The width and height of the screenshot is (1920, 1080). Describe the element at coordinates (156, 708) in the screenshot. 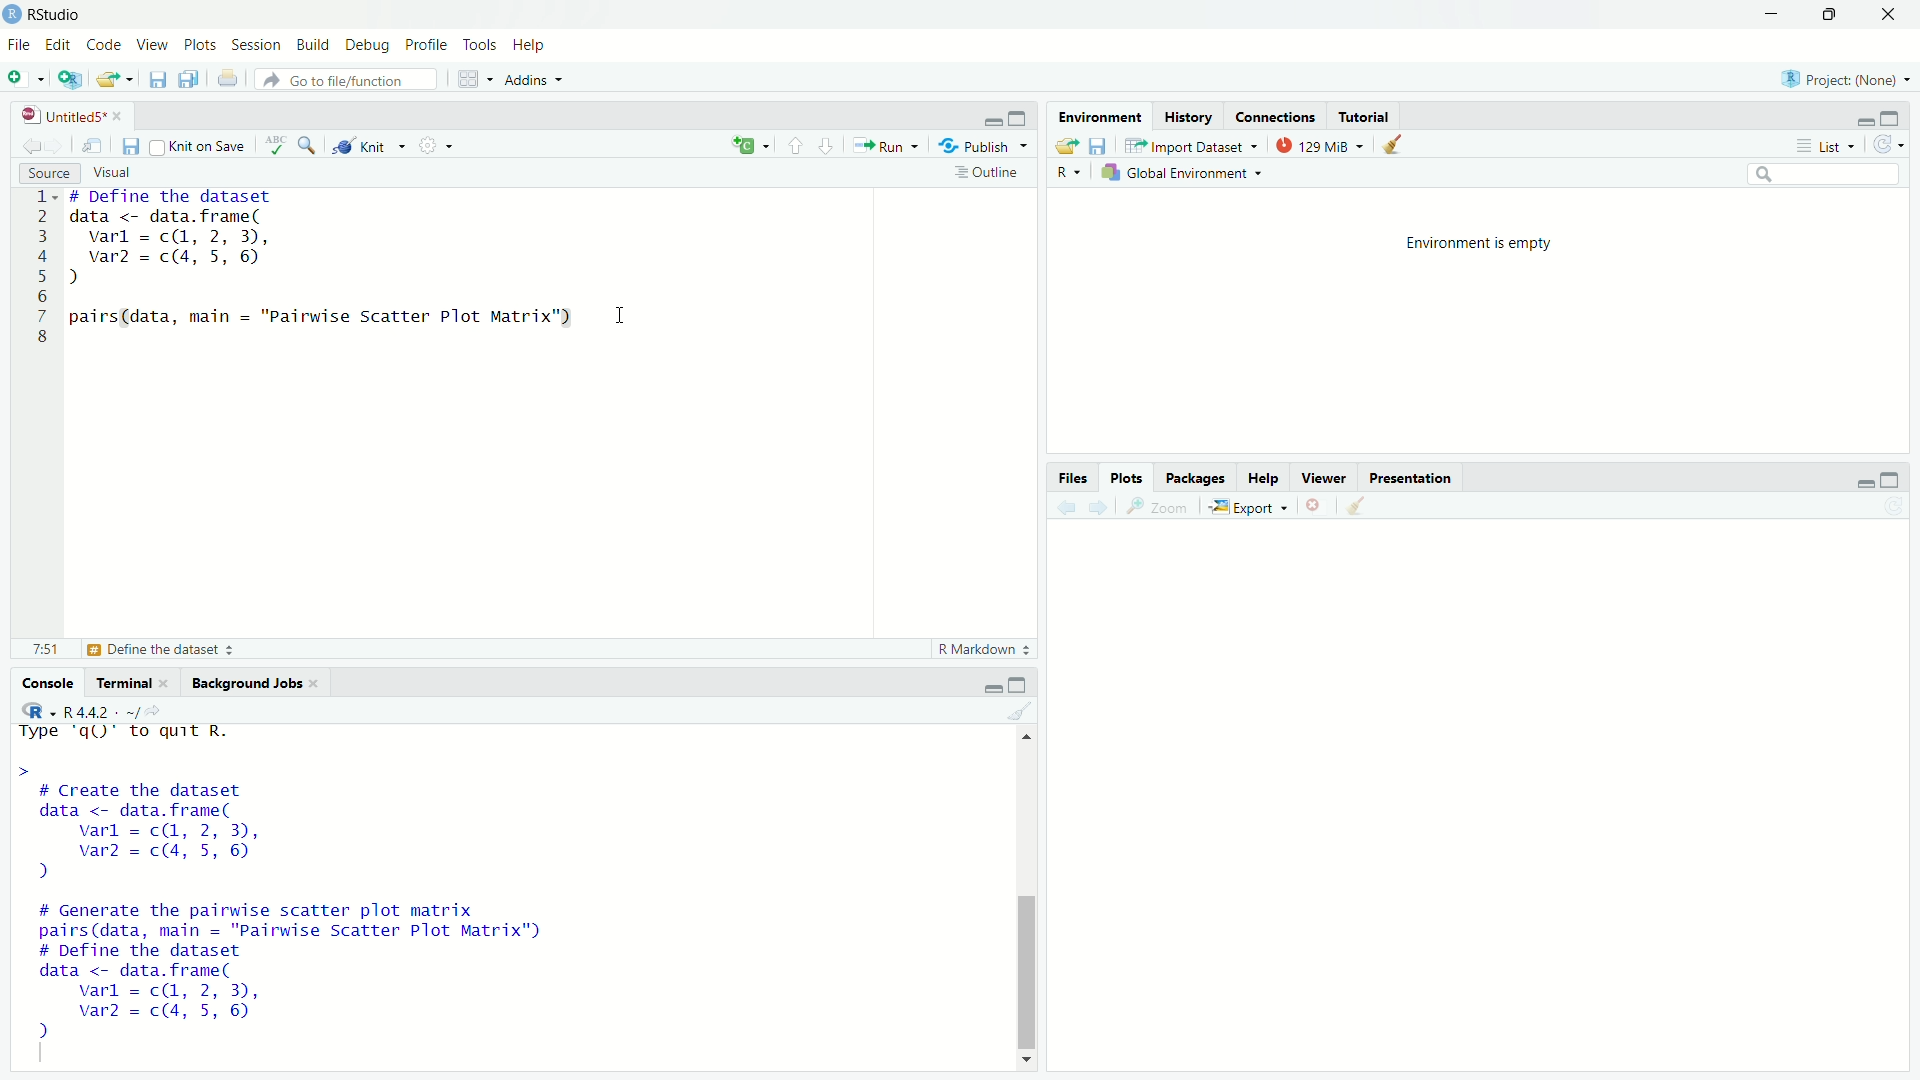

I see `View the current working directory` at that location.